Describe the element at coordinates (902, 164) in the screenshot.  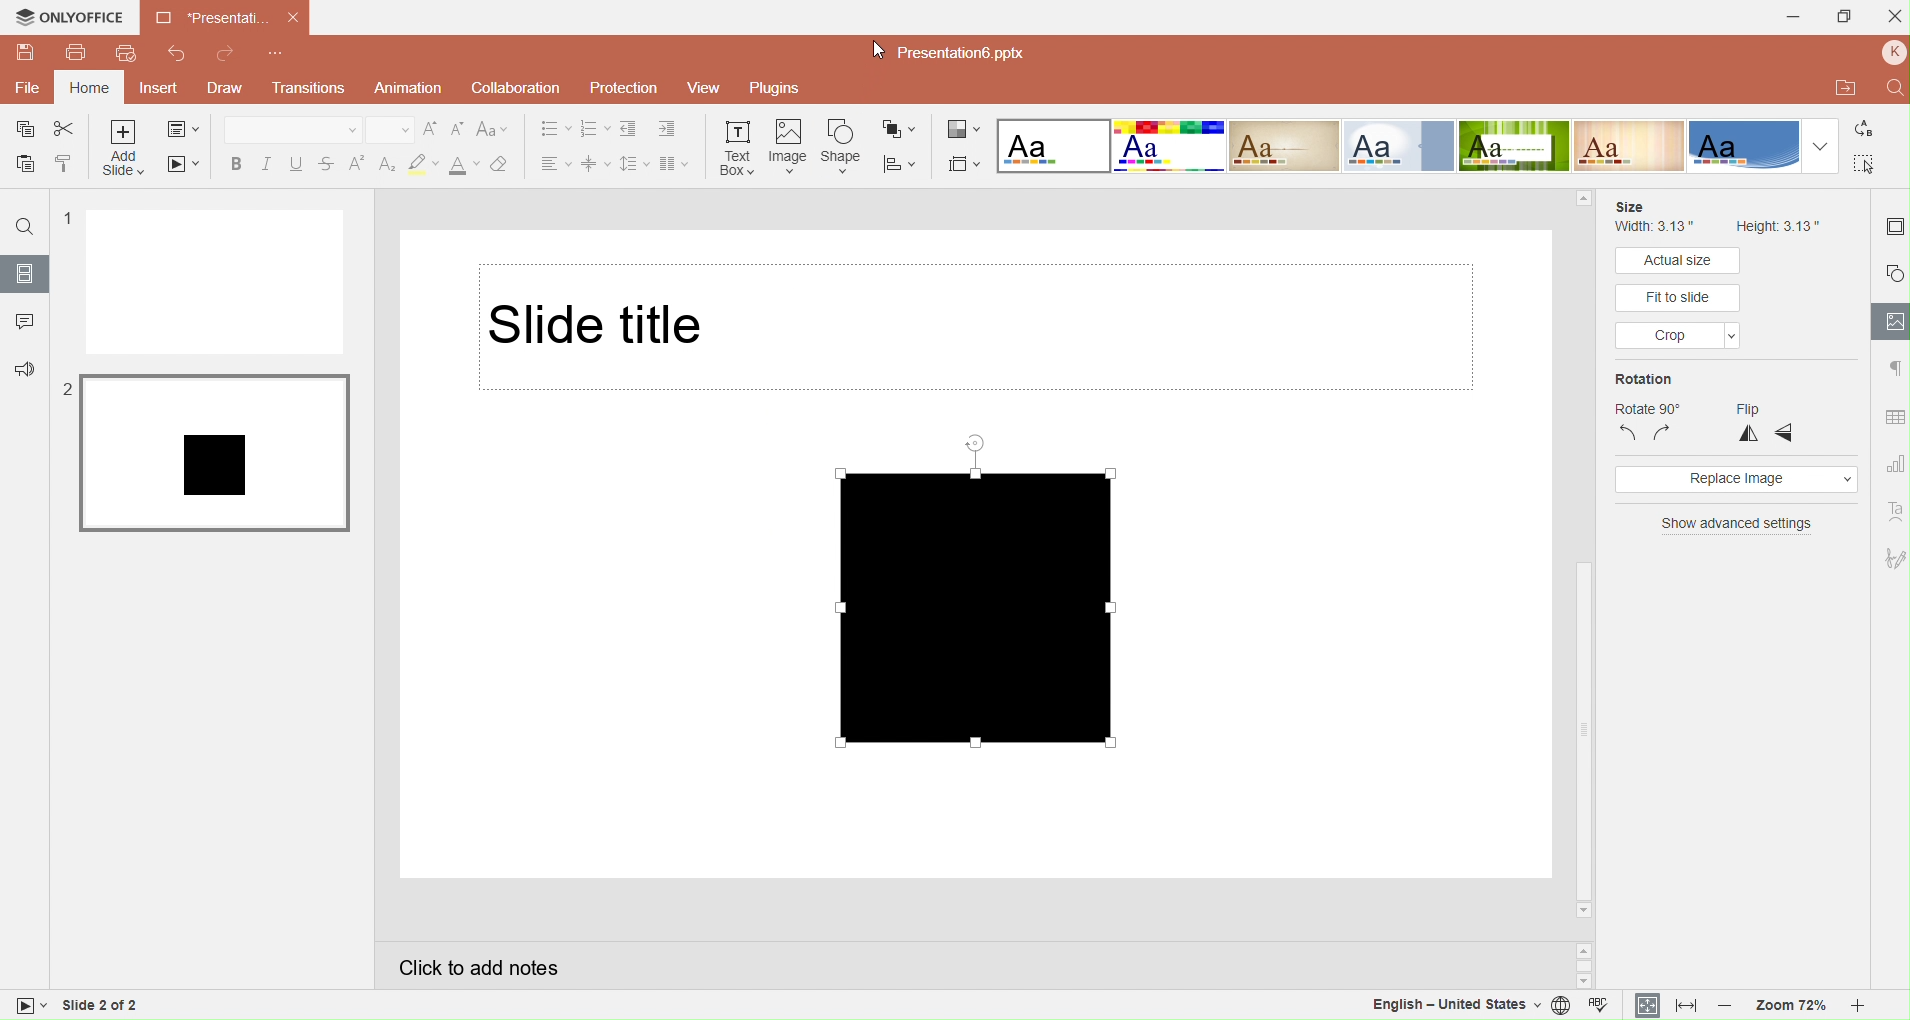
I see `Align shape` at that location.